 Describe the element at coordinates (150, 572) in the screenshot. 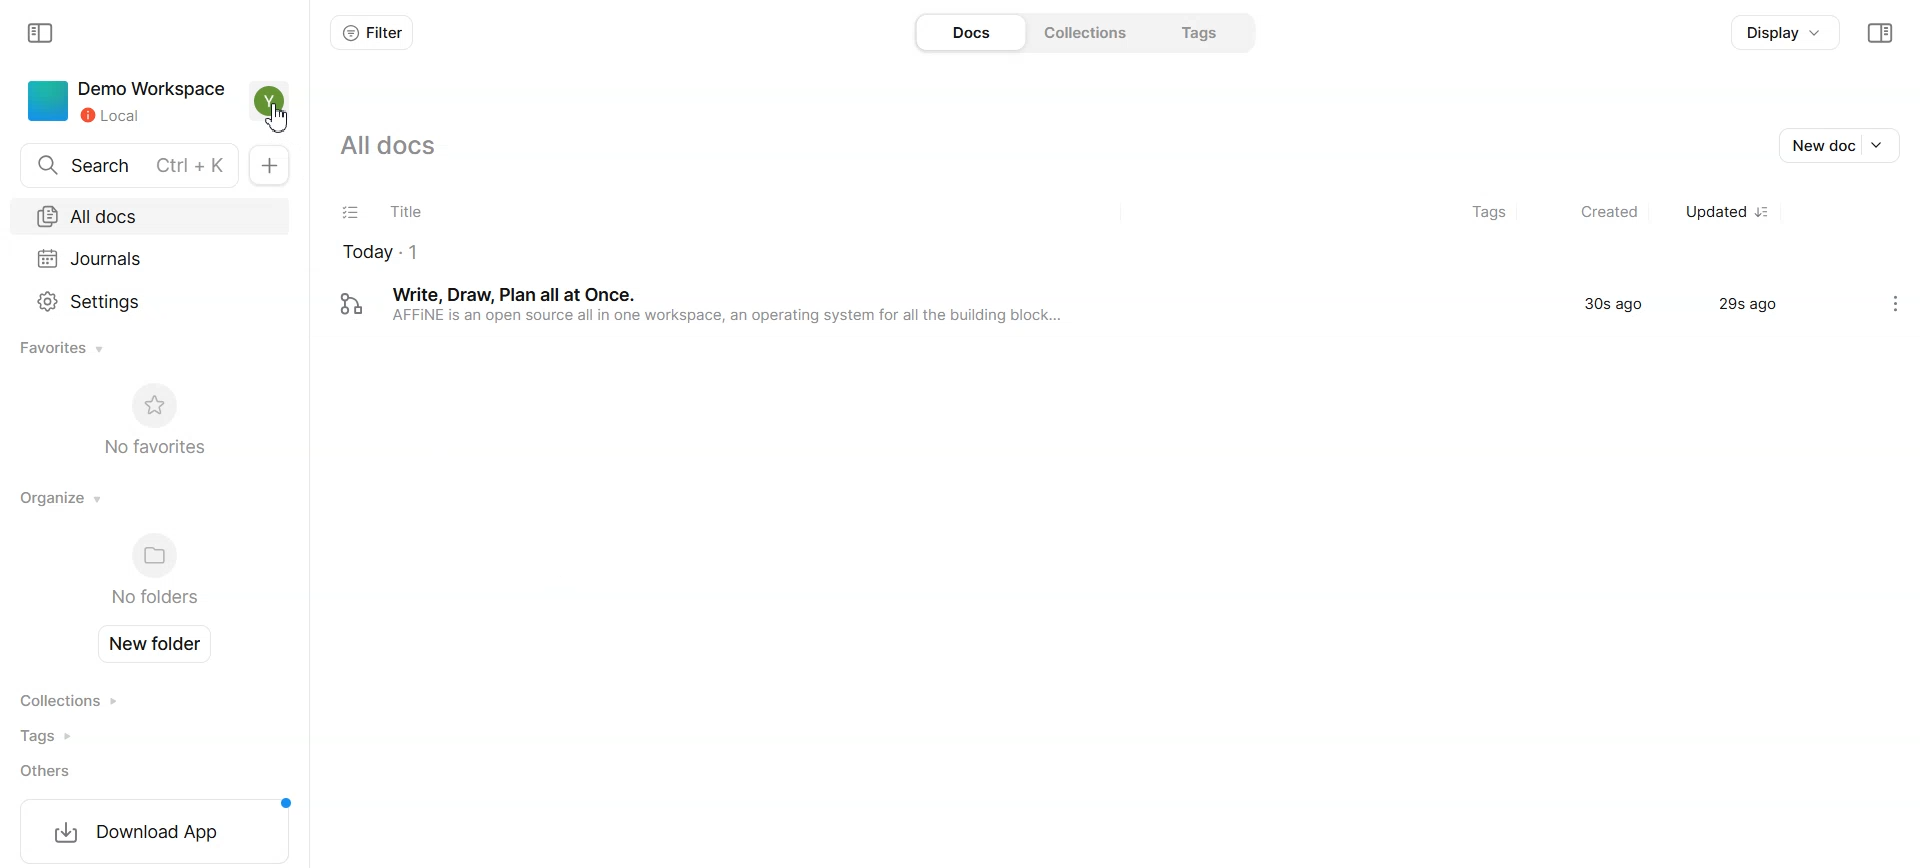

I see `no folders` at that location.